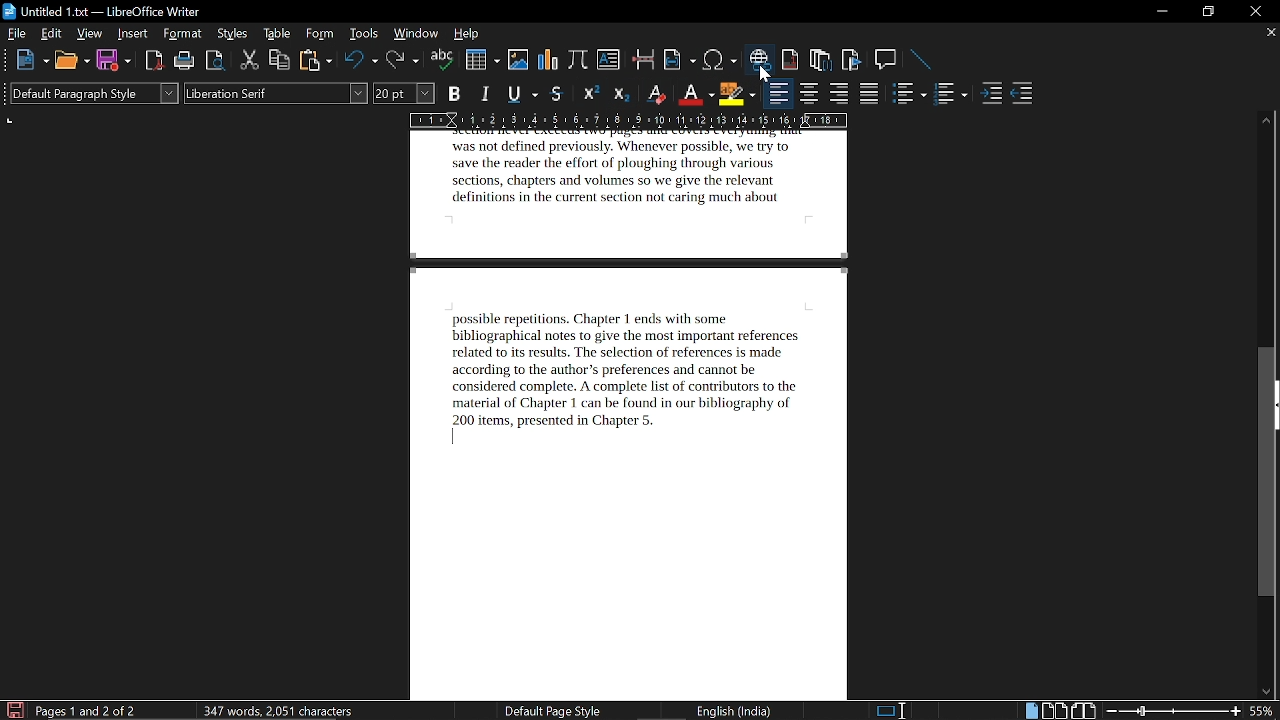 This screenshot has height=720, width=1280. Describe the element at coordinates (640, 415) in the screenshot. I see `current page` at that location.